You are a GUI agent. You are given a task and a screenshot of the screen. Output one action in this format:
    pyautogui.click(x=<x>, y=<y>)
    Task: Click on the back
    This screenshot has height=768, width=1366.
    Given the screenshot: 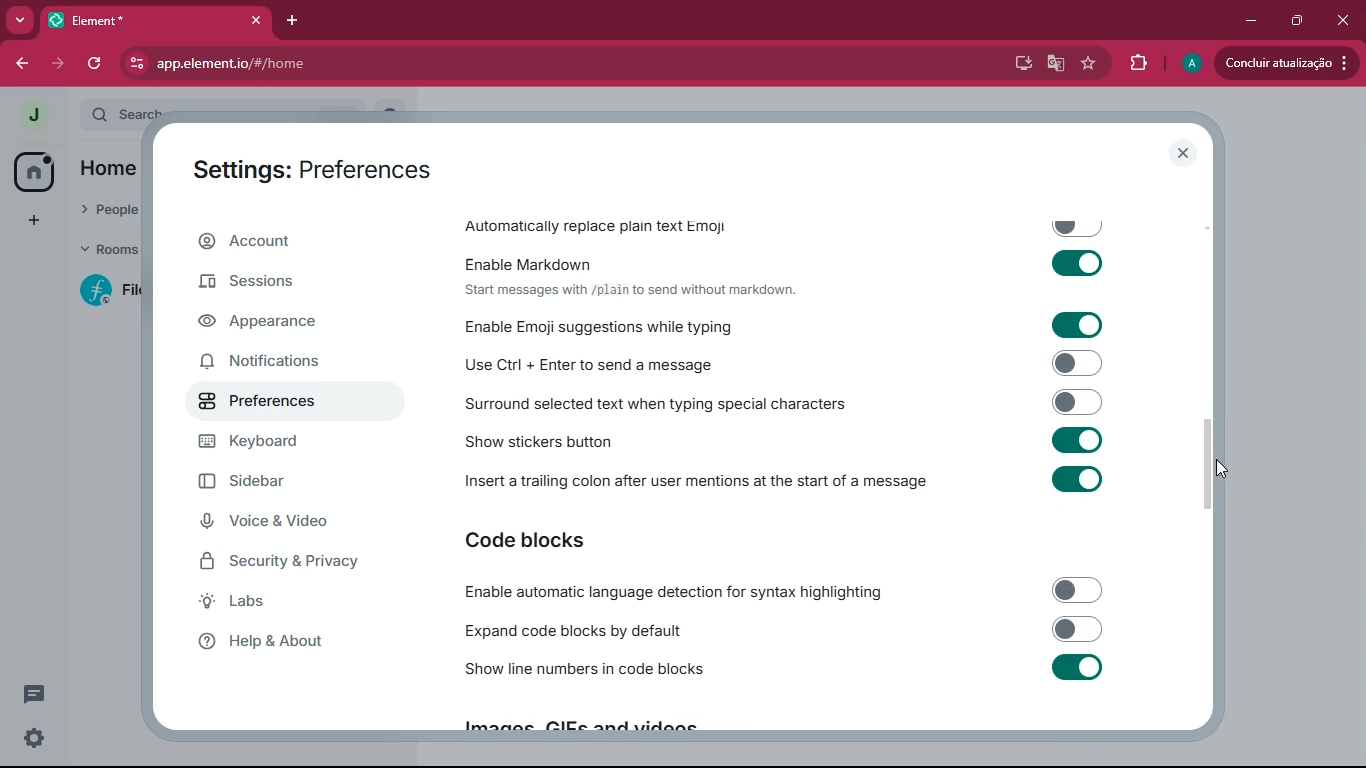 What is the action you would take?
    pyautogui.click(x=18, y=61)
    